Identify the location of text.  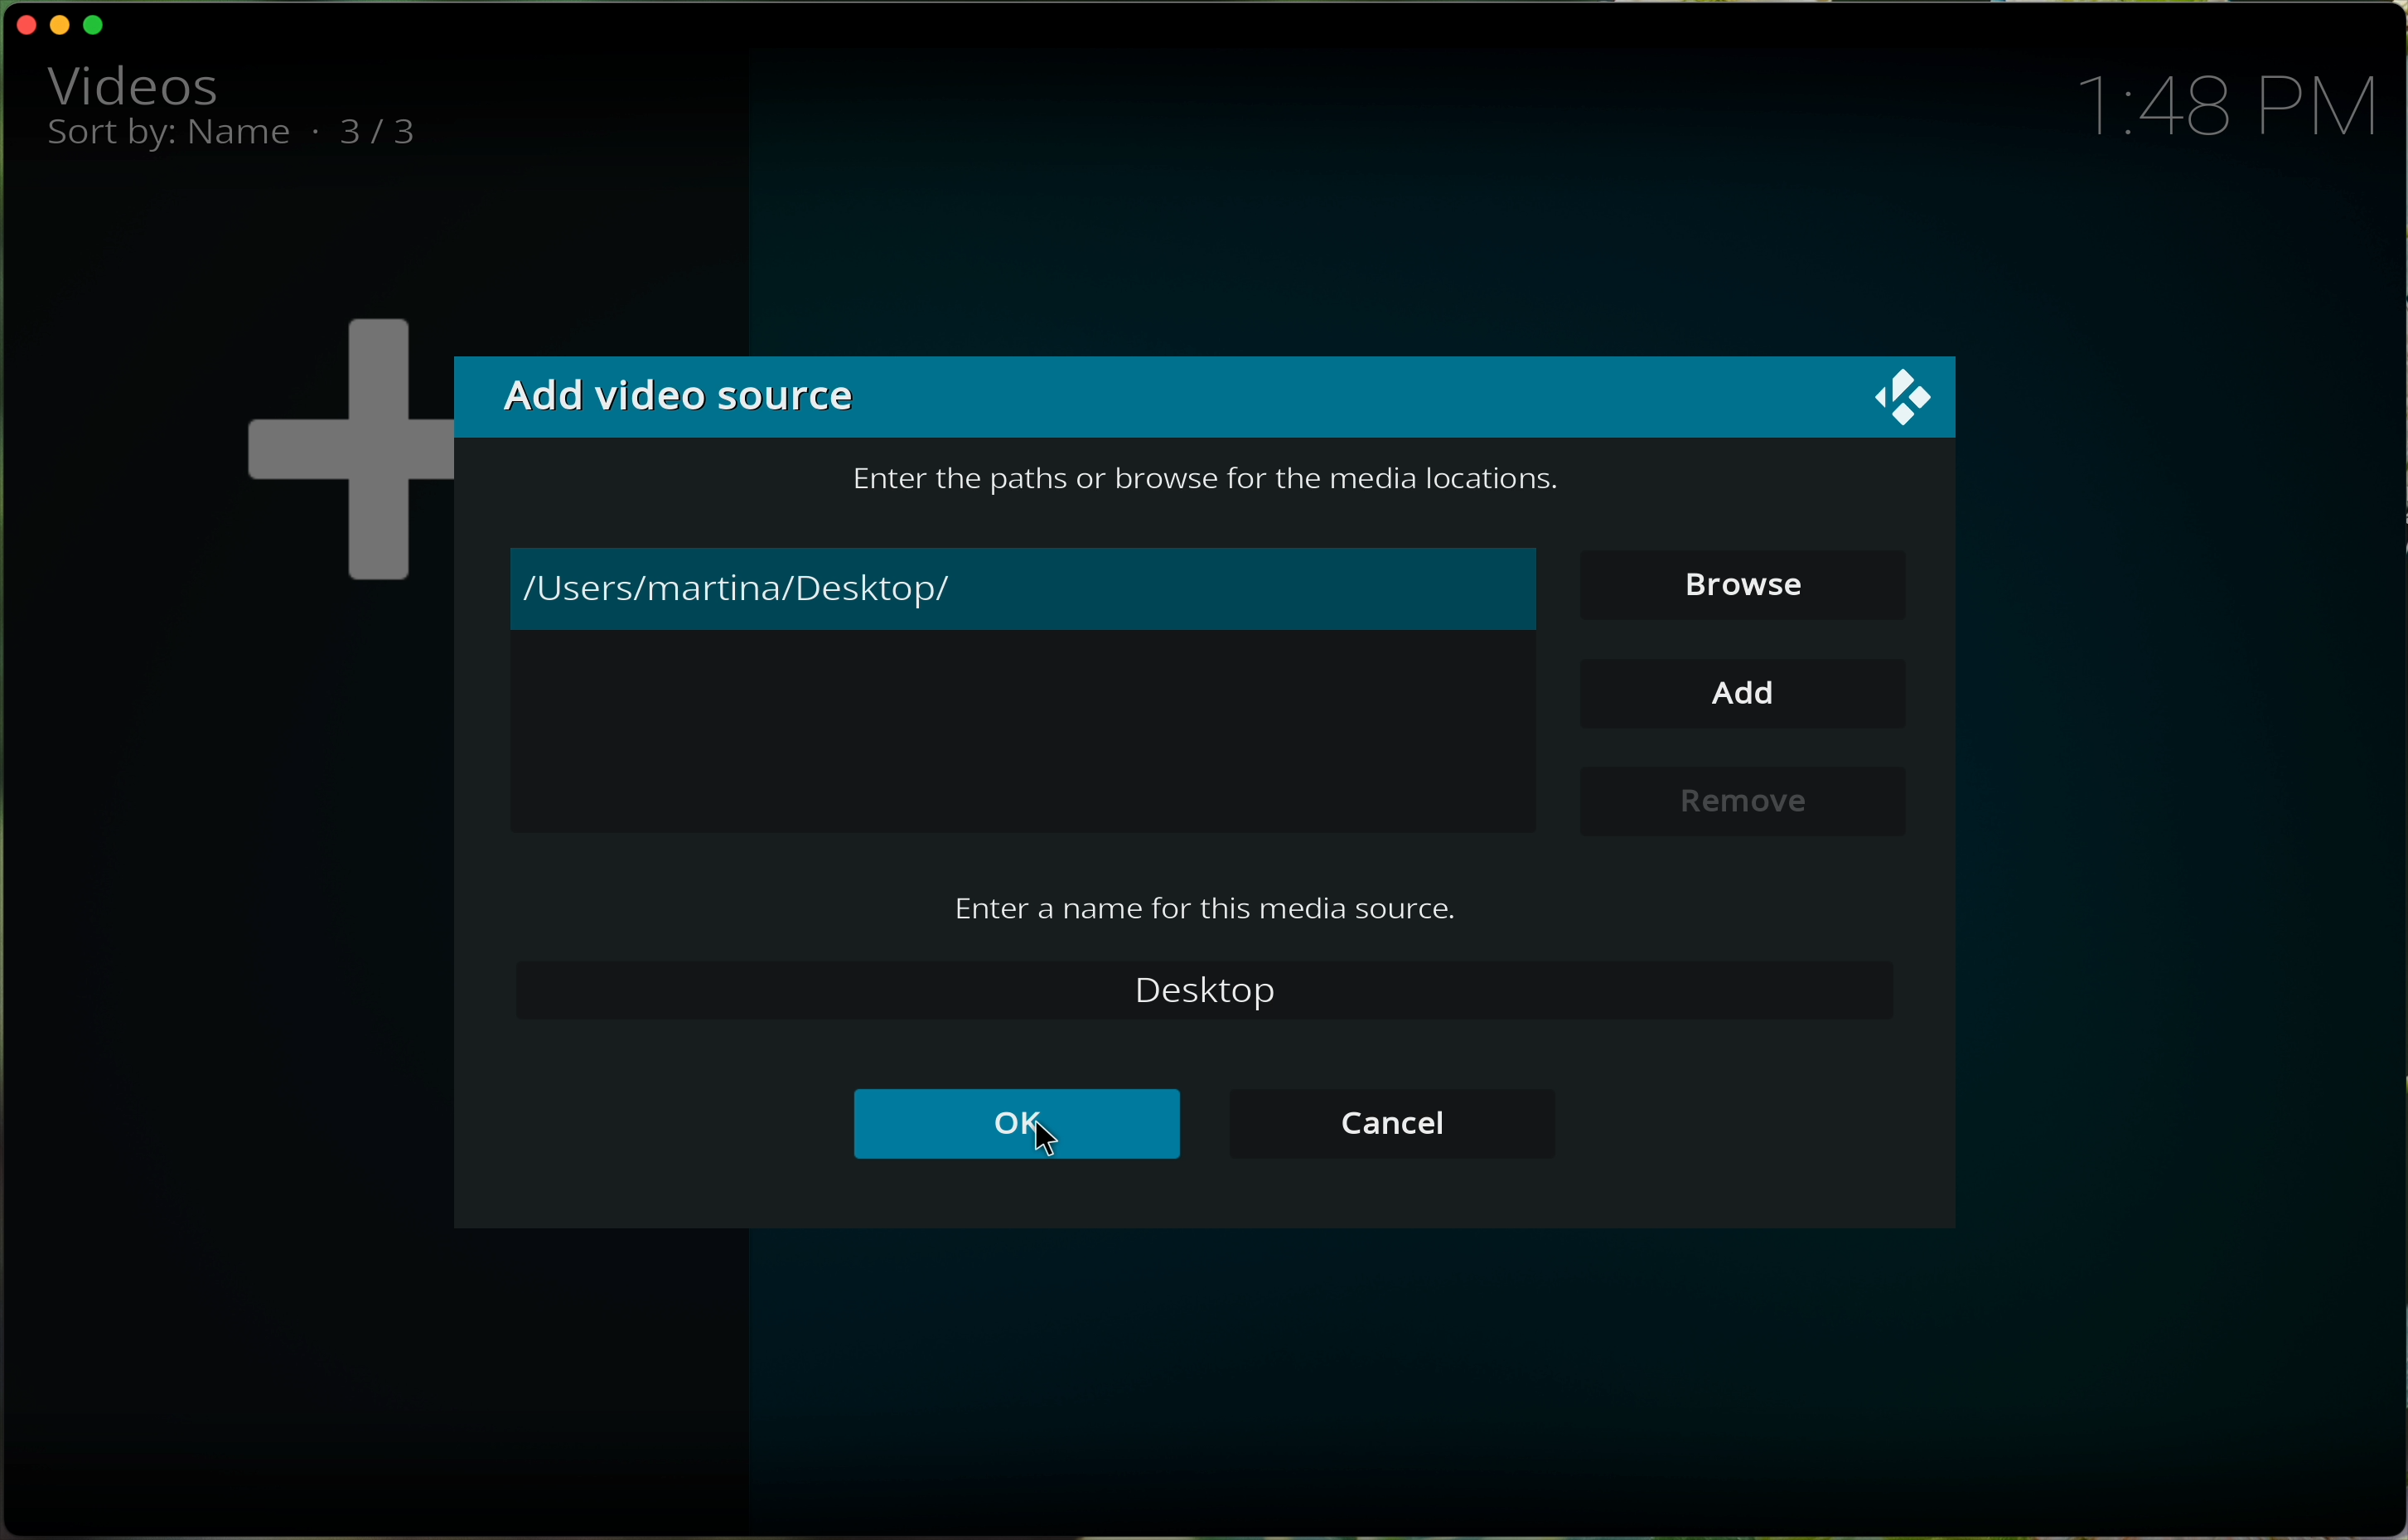
(1212, 907).